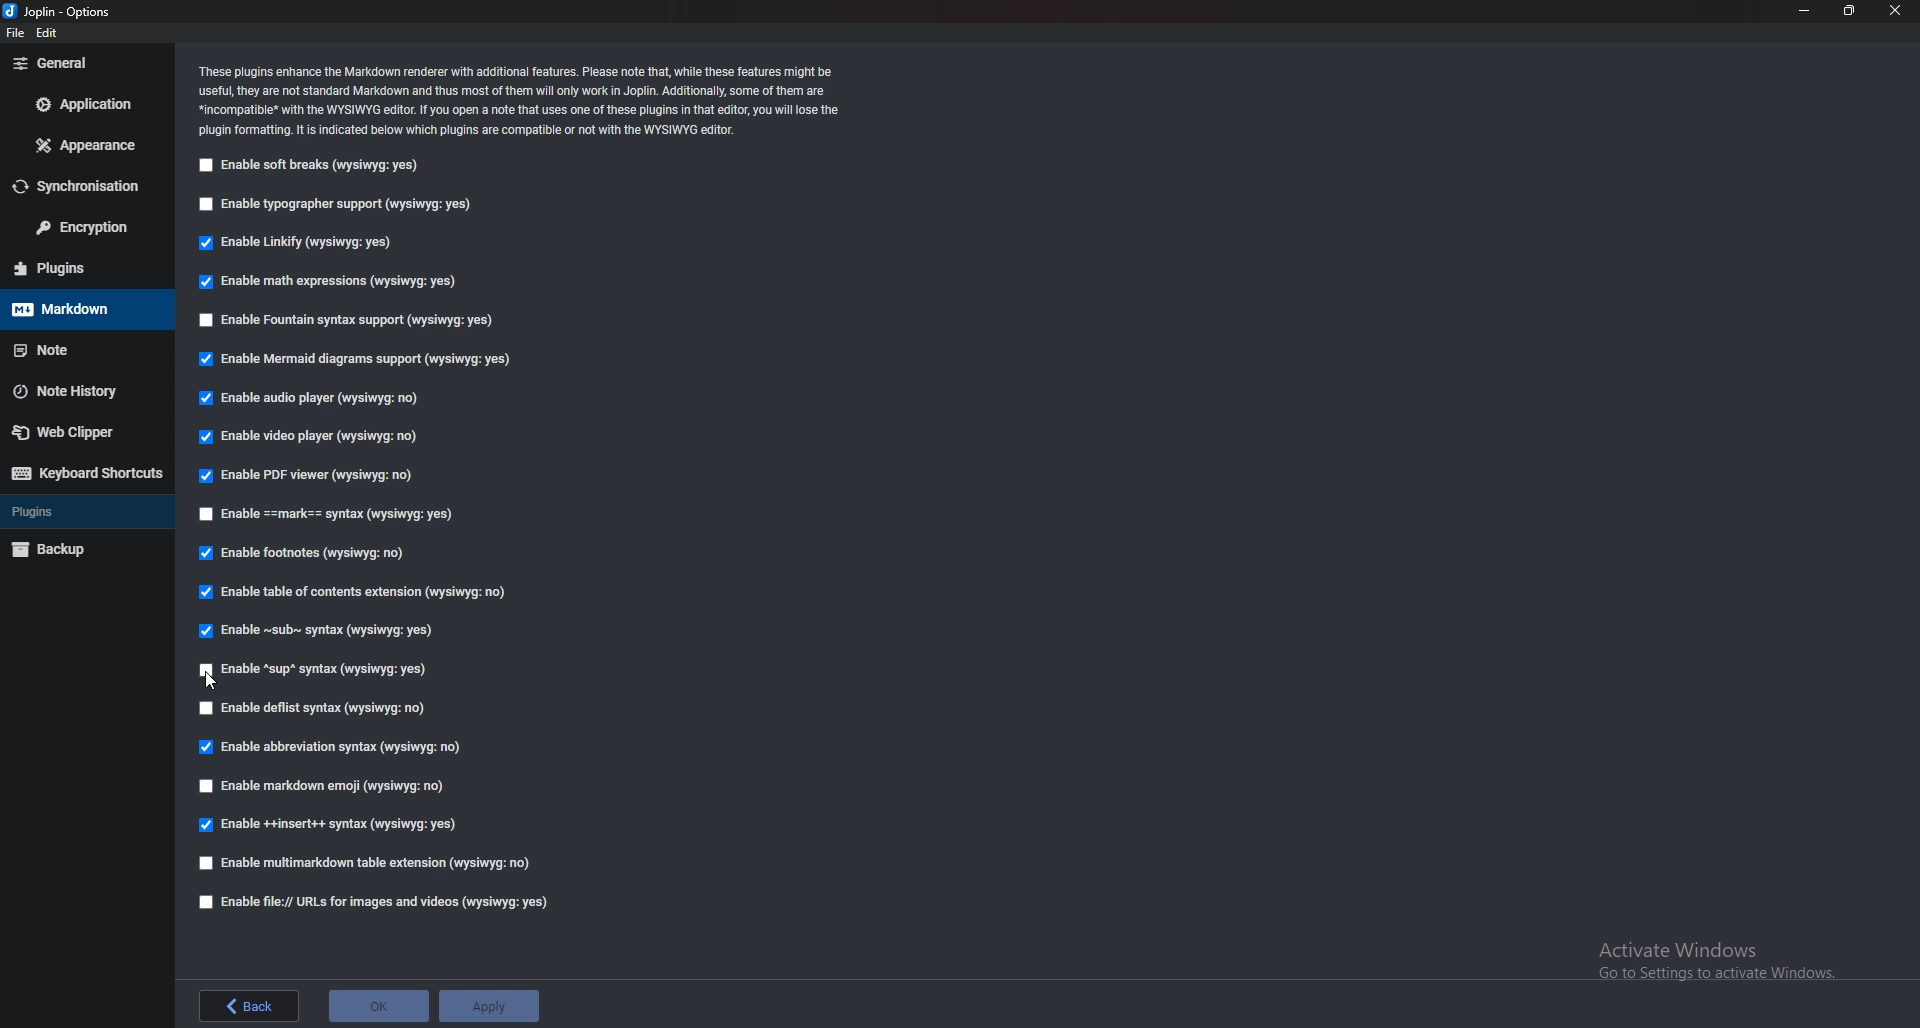  Describe the element at coordinates (378, 1006) in the screenshot. I see `ok` at that location.